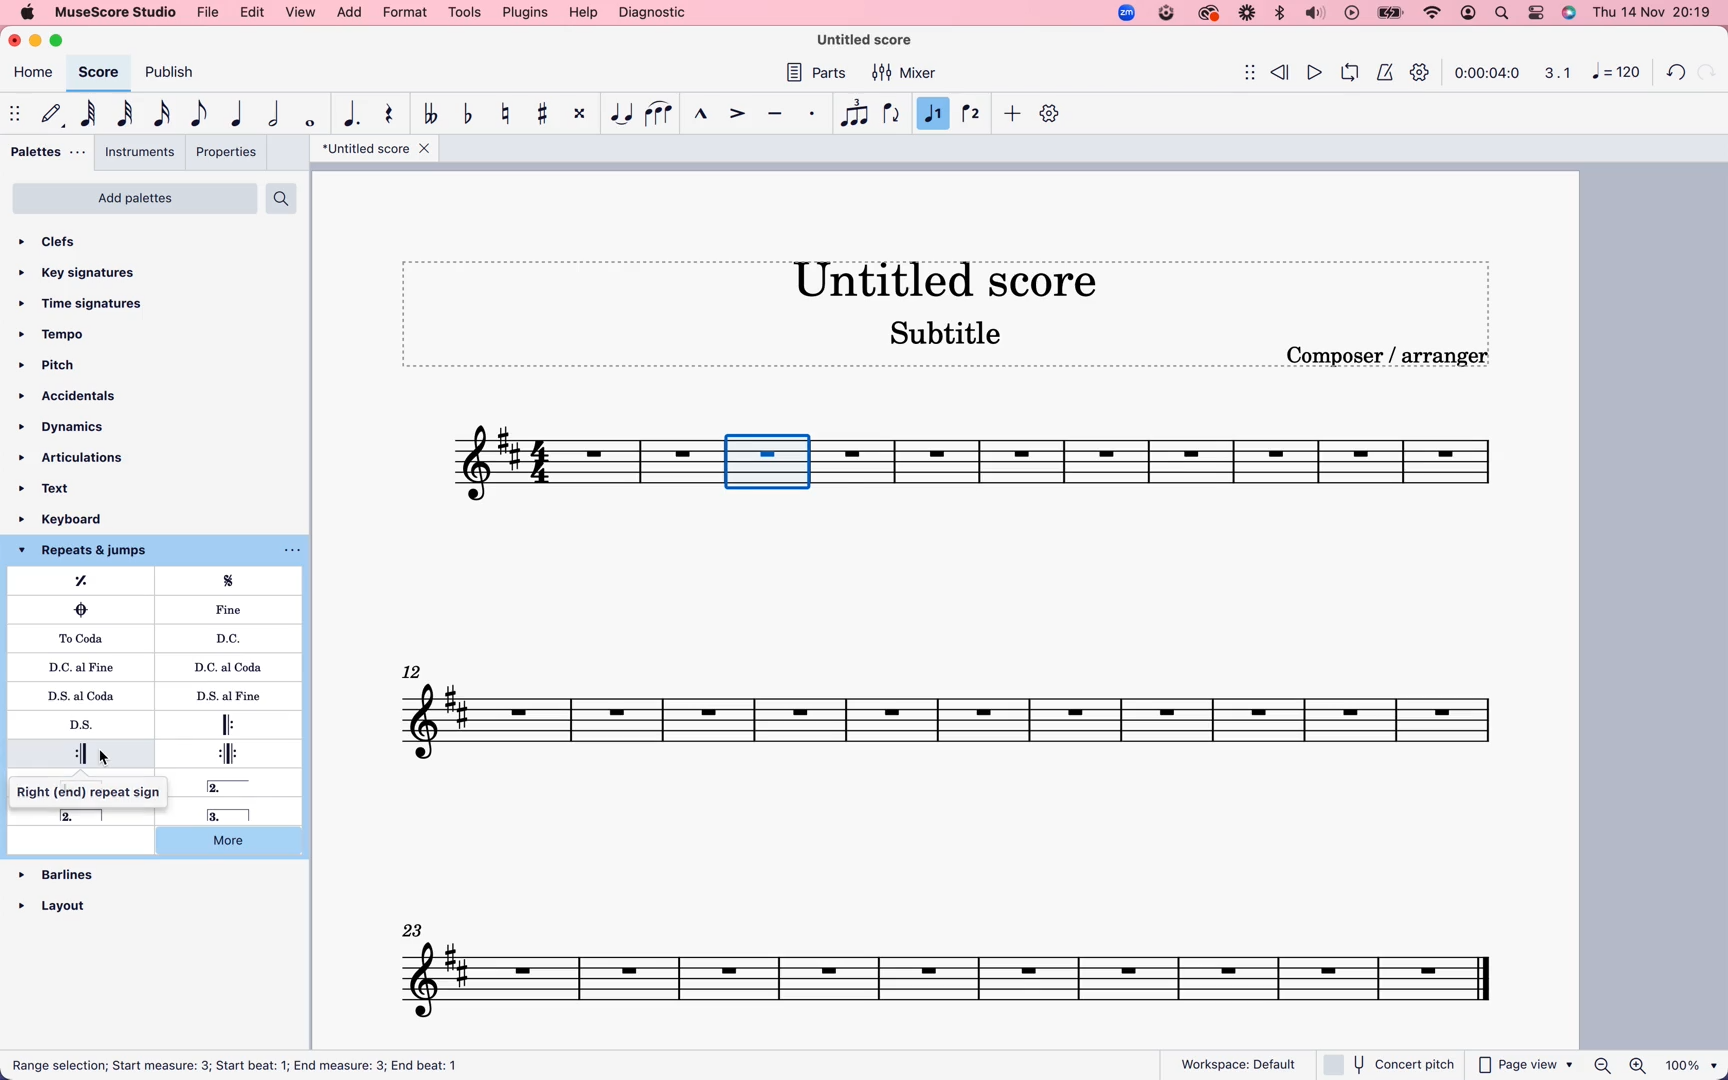  Describe the element at coordinates (1423, 75) in the screenshot. I see `settings` at that location.